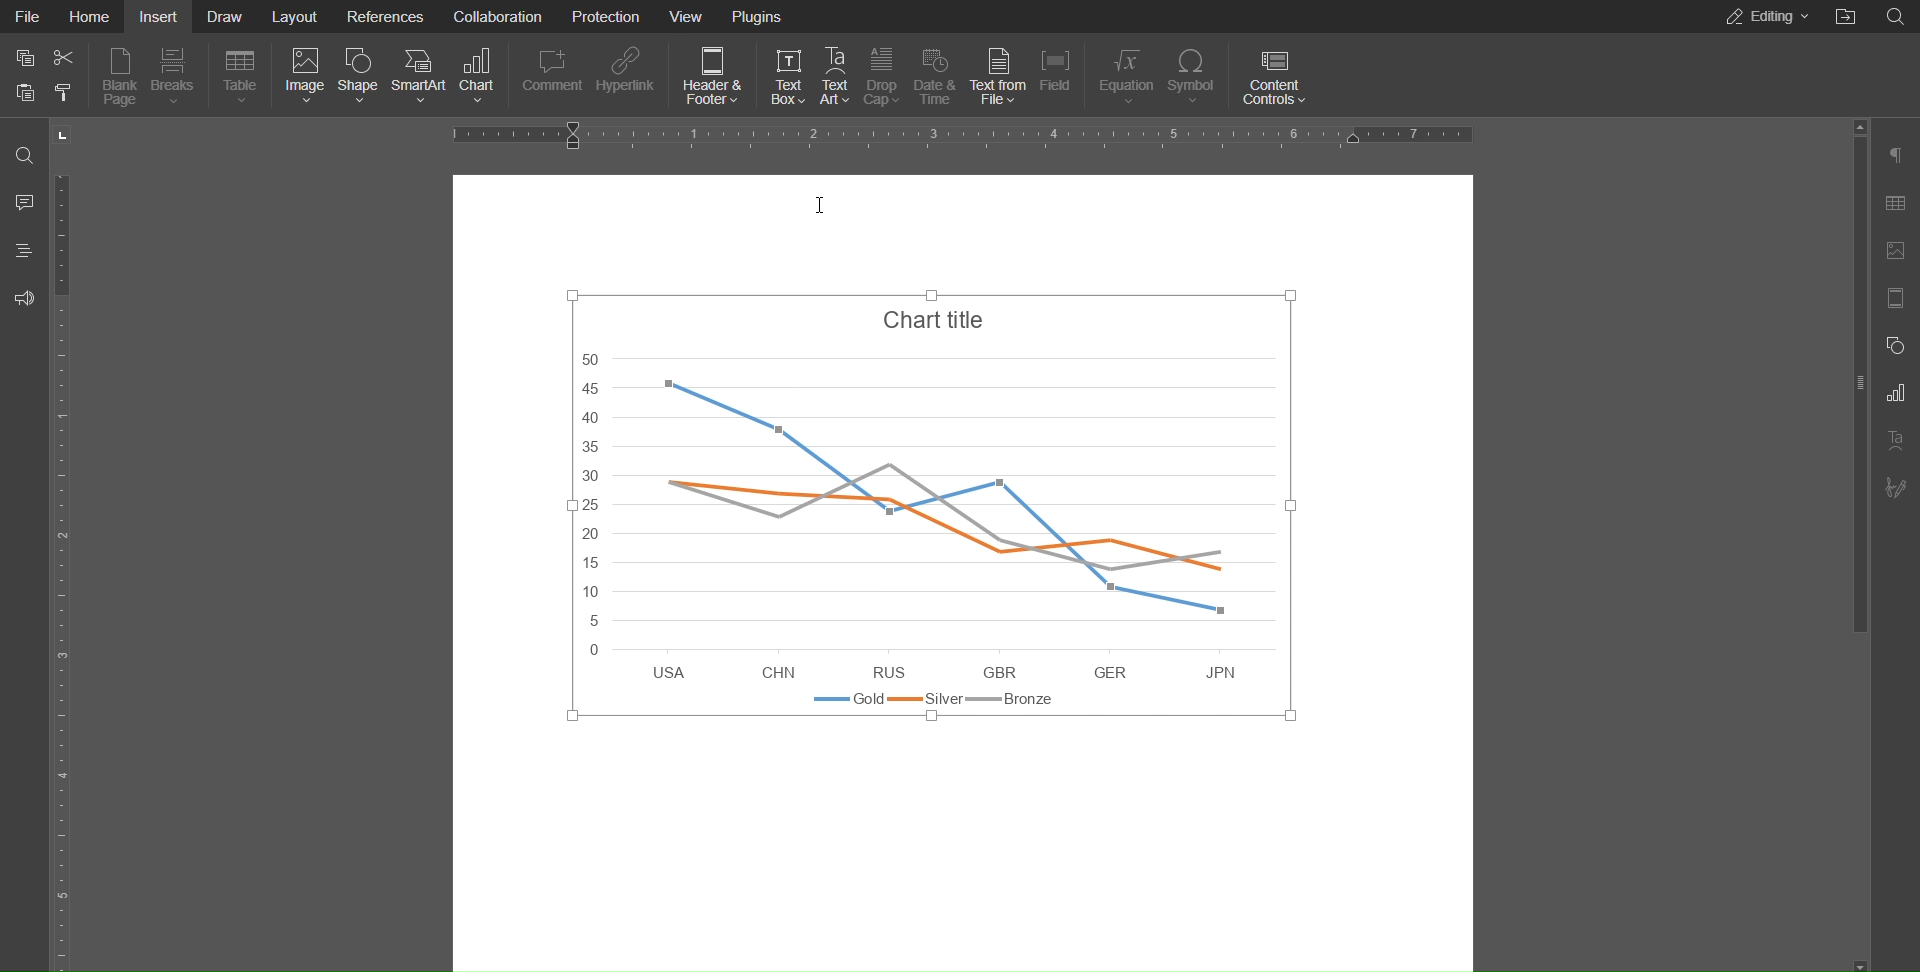  I want to click on Paragraph Settings, so click(1896, 157).